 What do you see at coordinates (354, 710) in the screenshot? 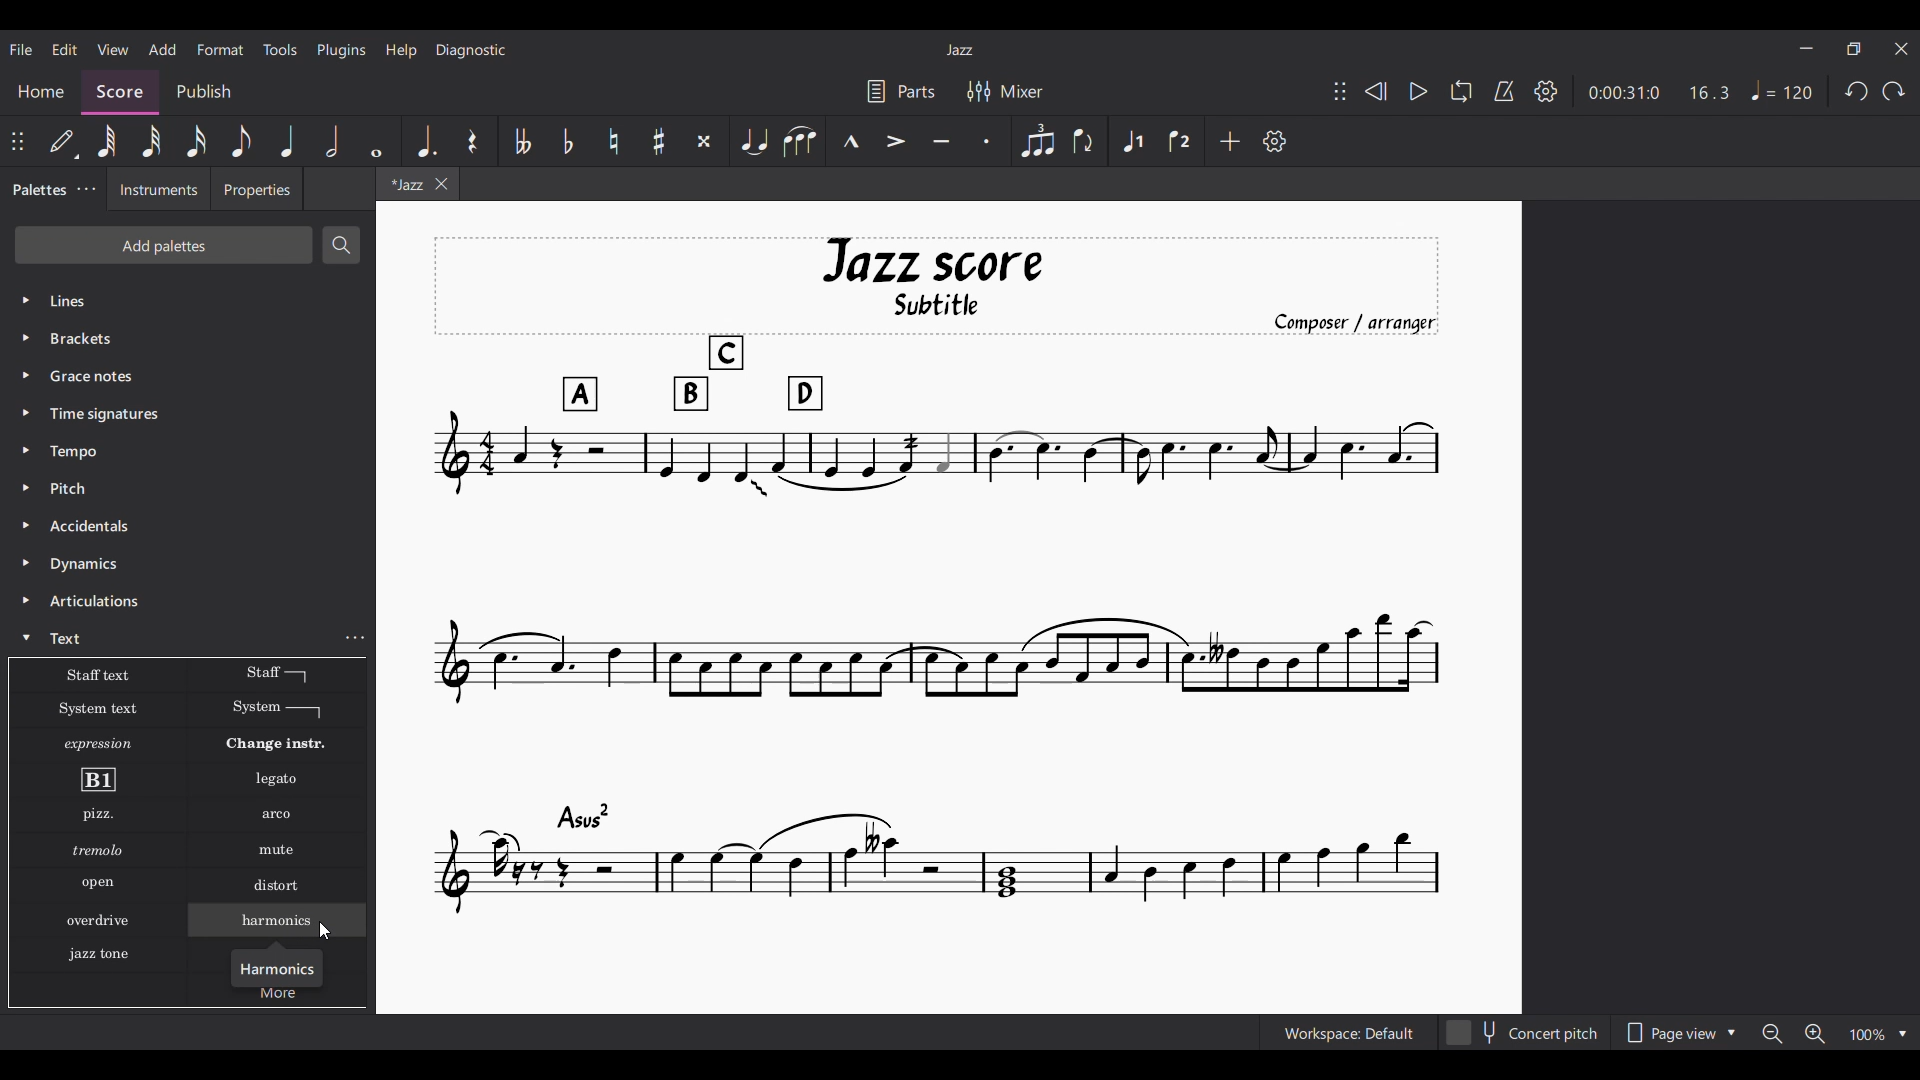
I see `Text settings` at bounding box center [354, 710].